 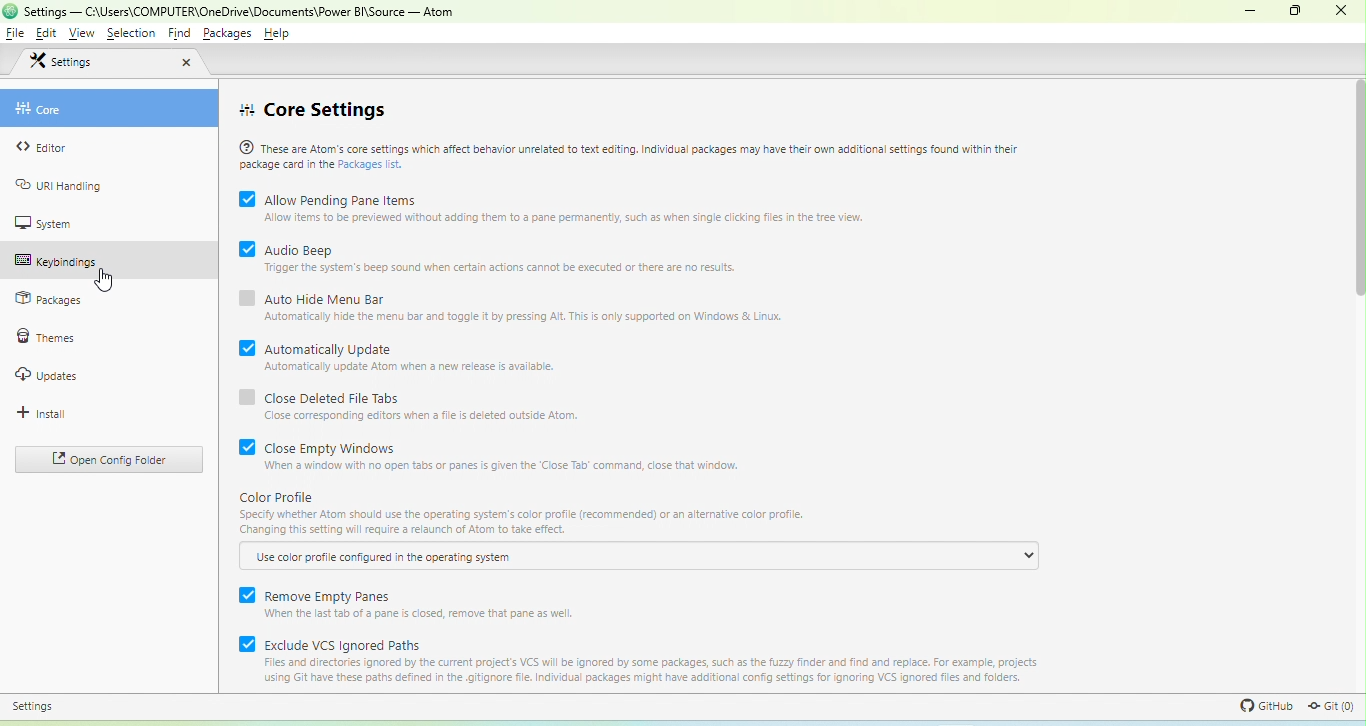 What do you see at coordinates (50, 376) in the screenshot?
I see `updates` at bounding box center [50, 376].